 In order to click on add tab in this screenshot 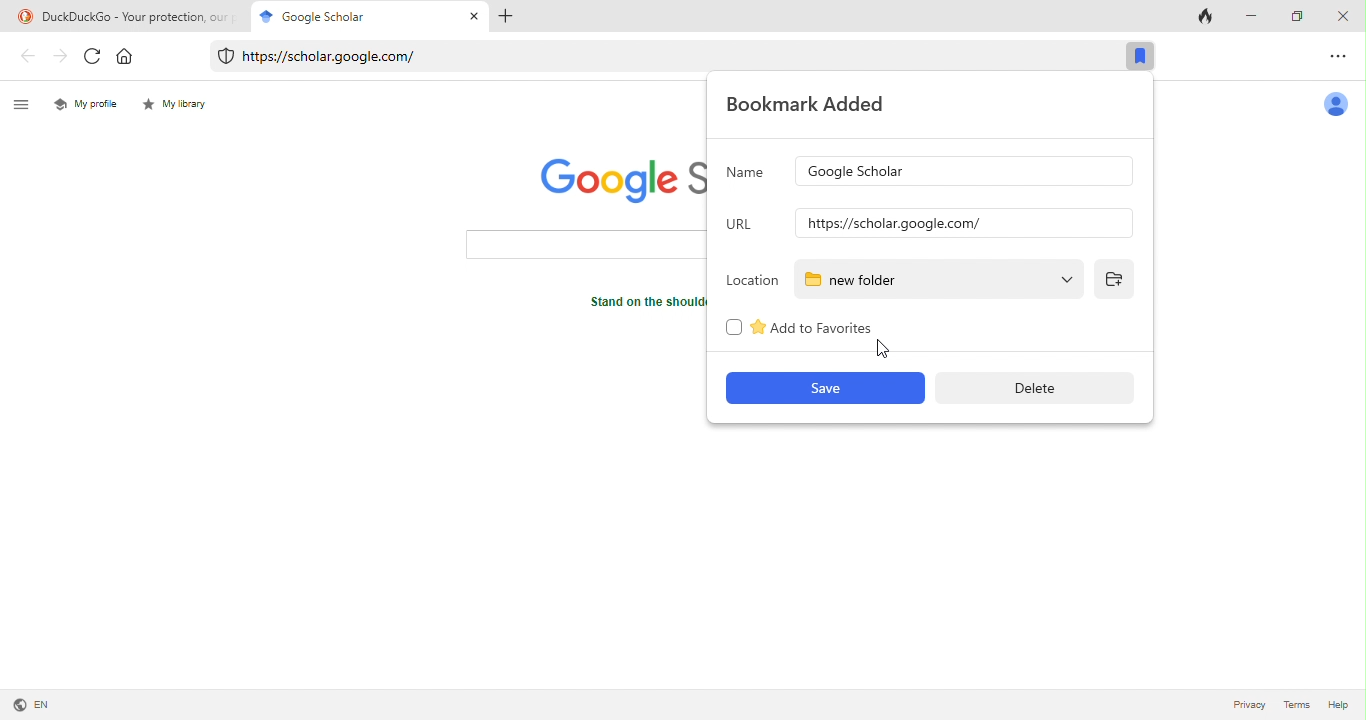, I will do `click(508, 18)`.